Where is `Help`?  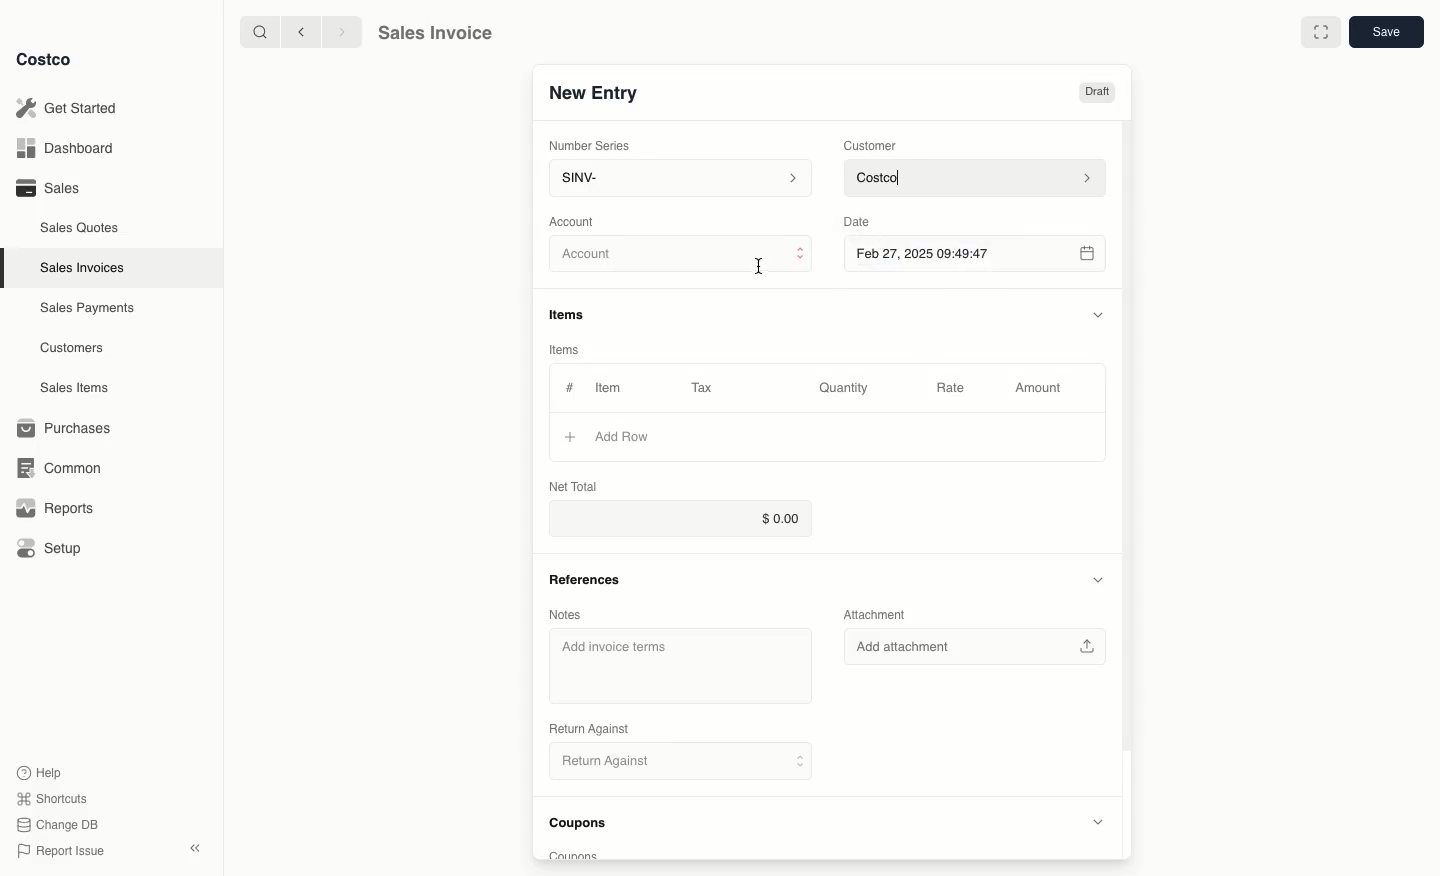
Help is located at coordinates (41, 771).